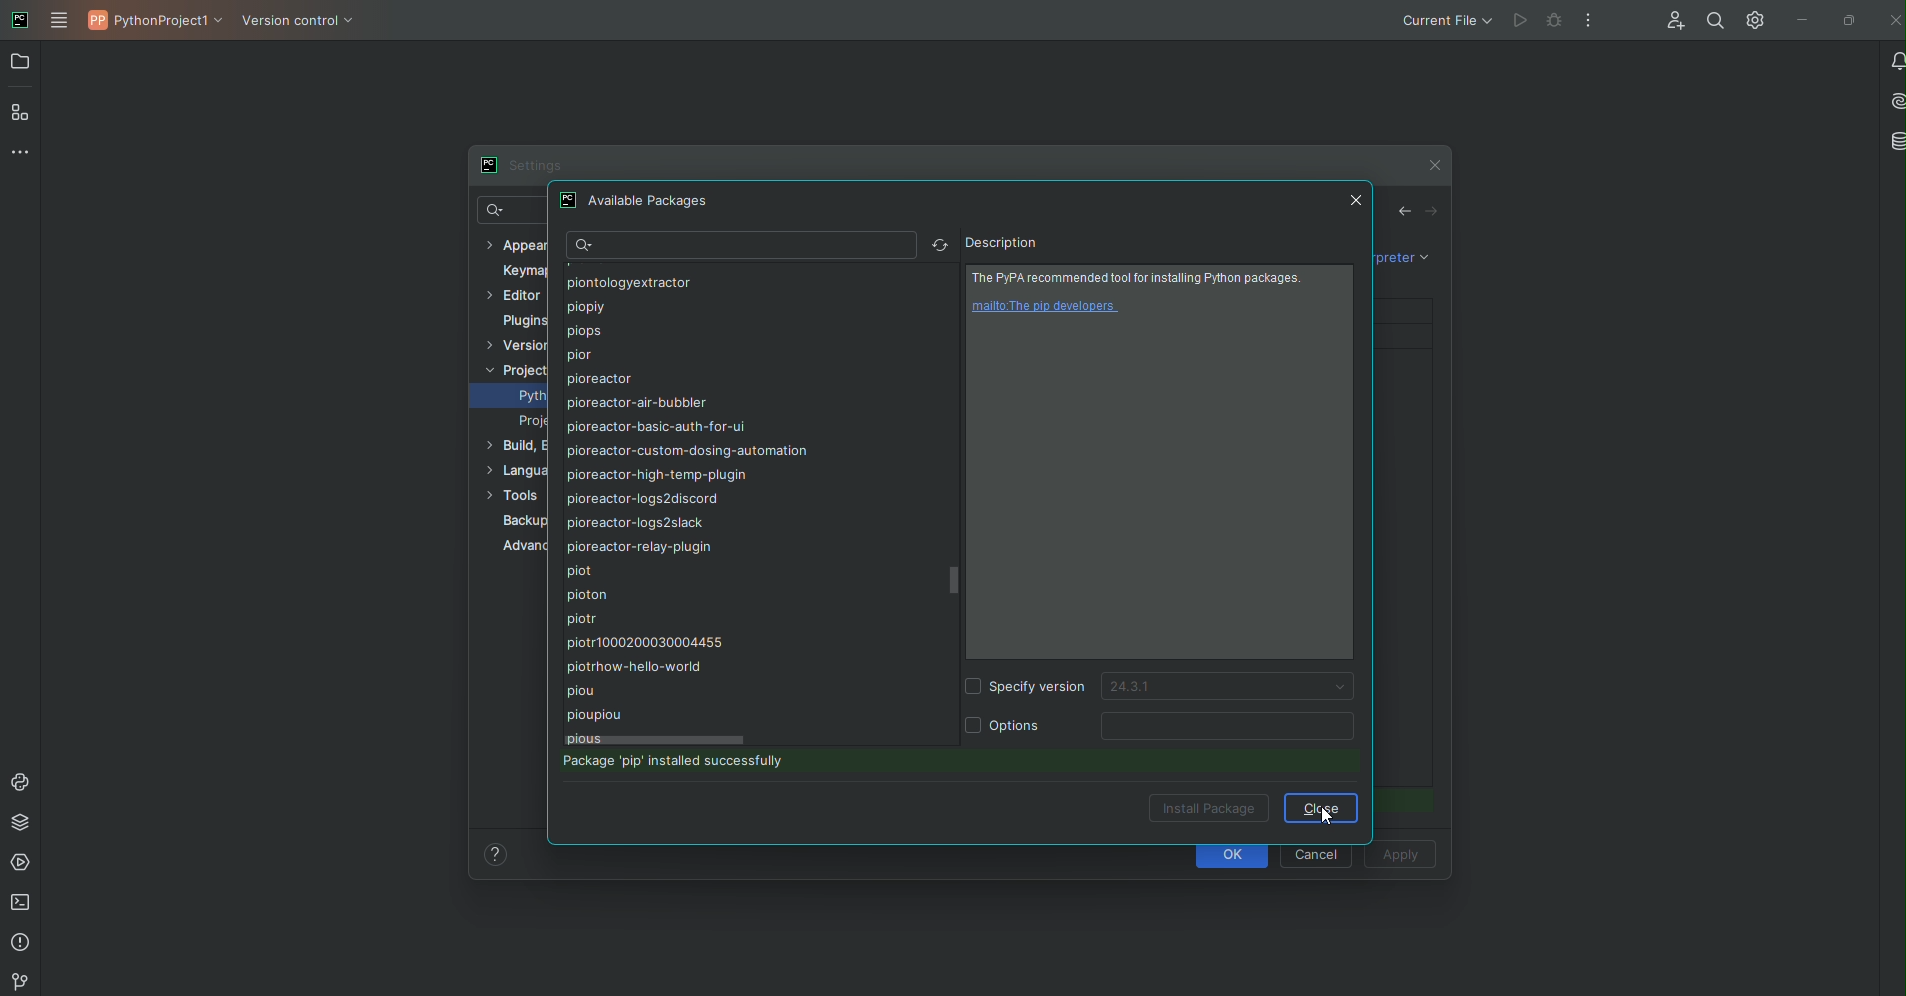  I want to click on Python Interpreter, so click(532, 397).